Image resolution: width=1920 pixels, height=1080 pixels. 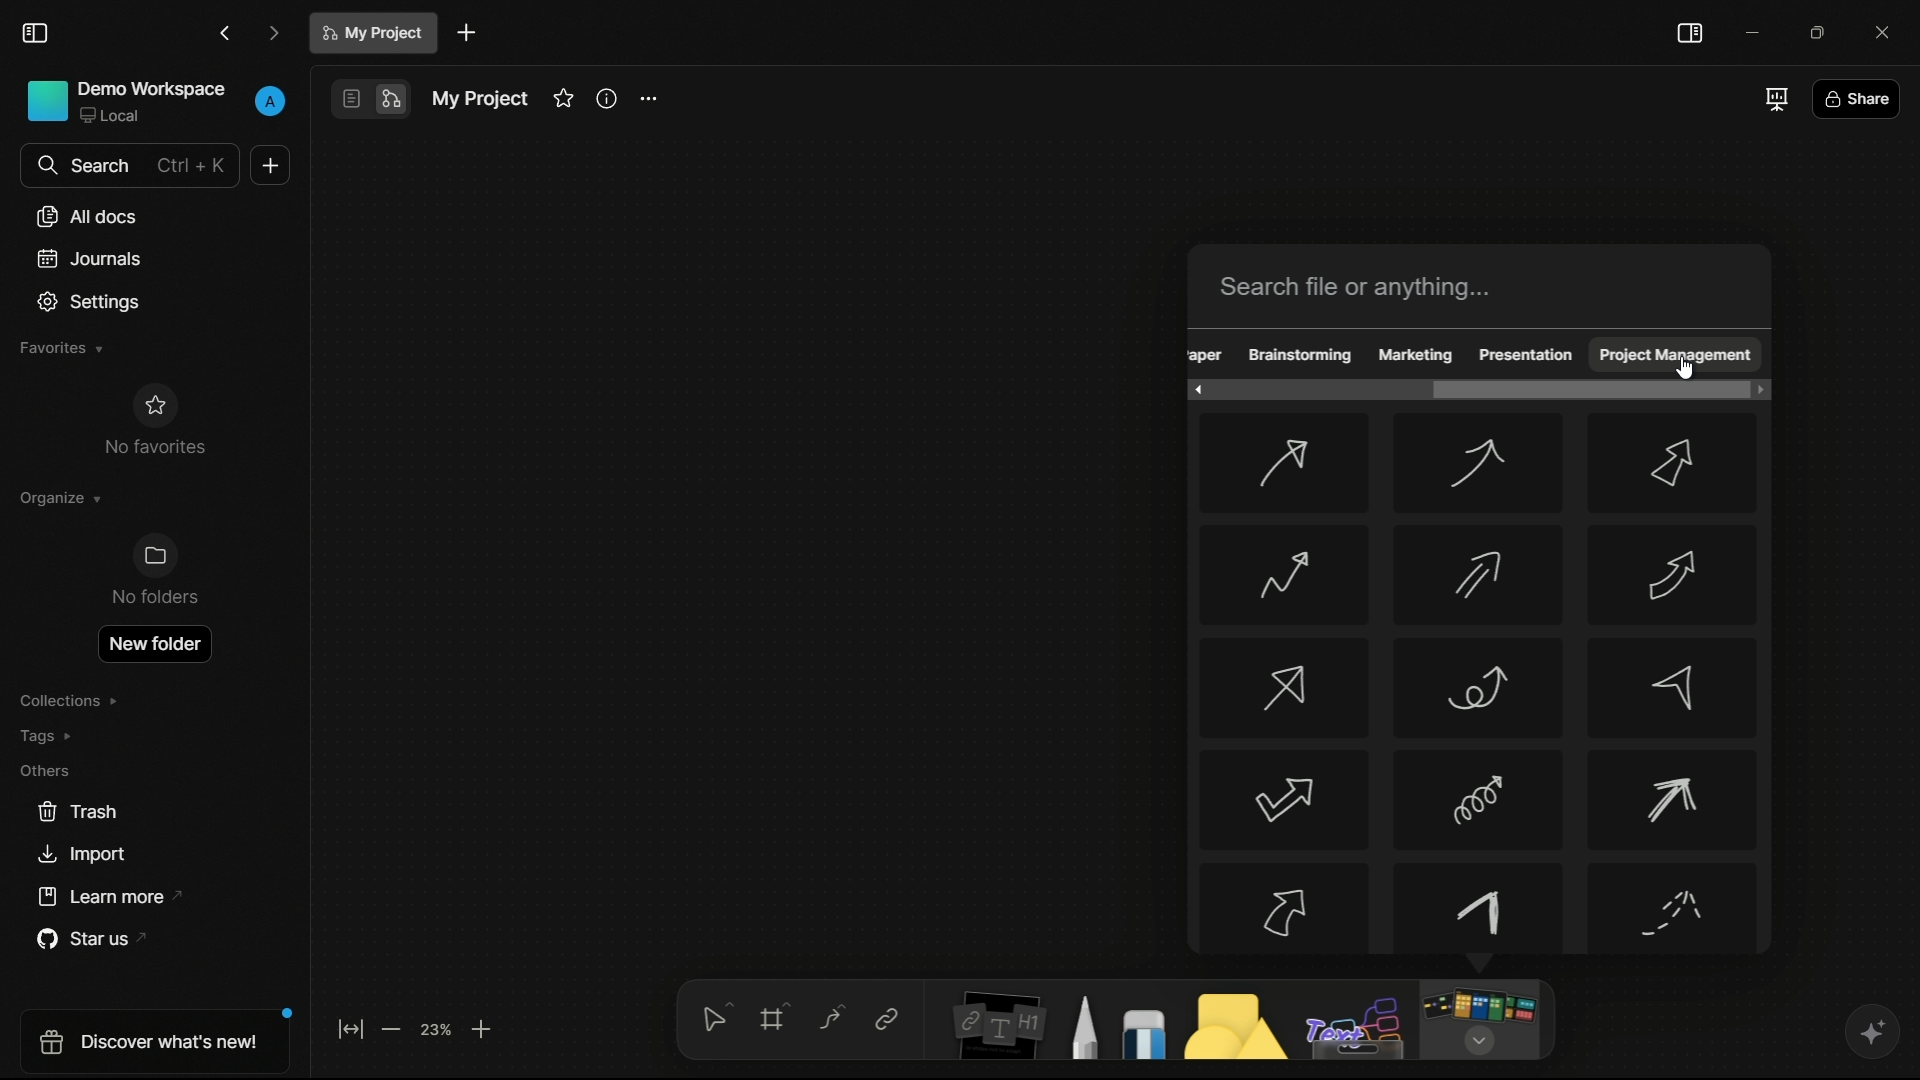 What do you see at coordinates (1475, 688) in the screenshot?
I see `arrow-8` at bounding box center [1475, 688].